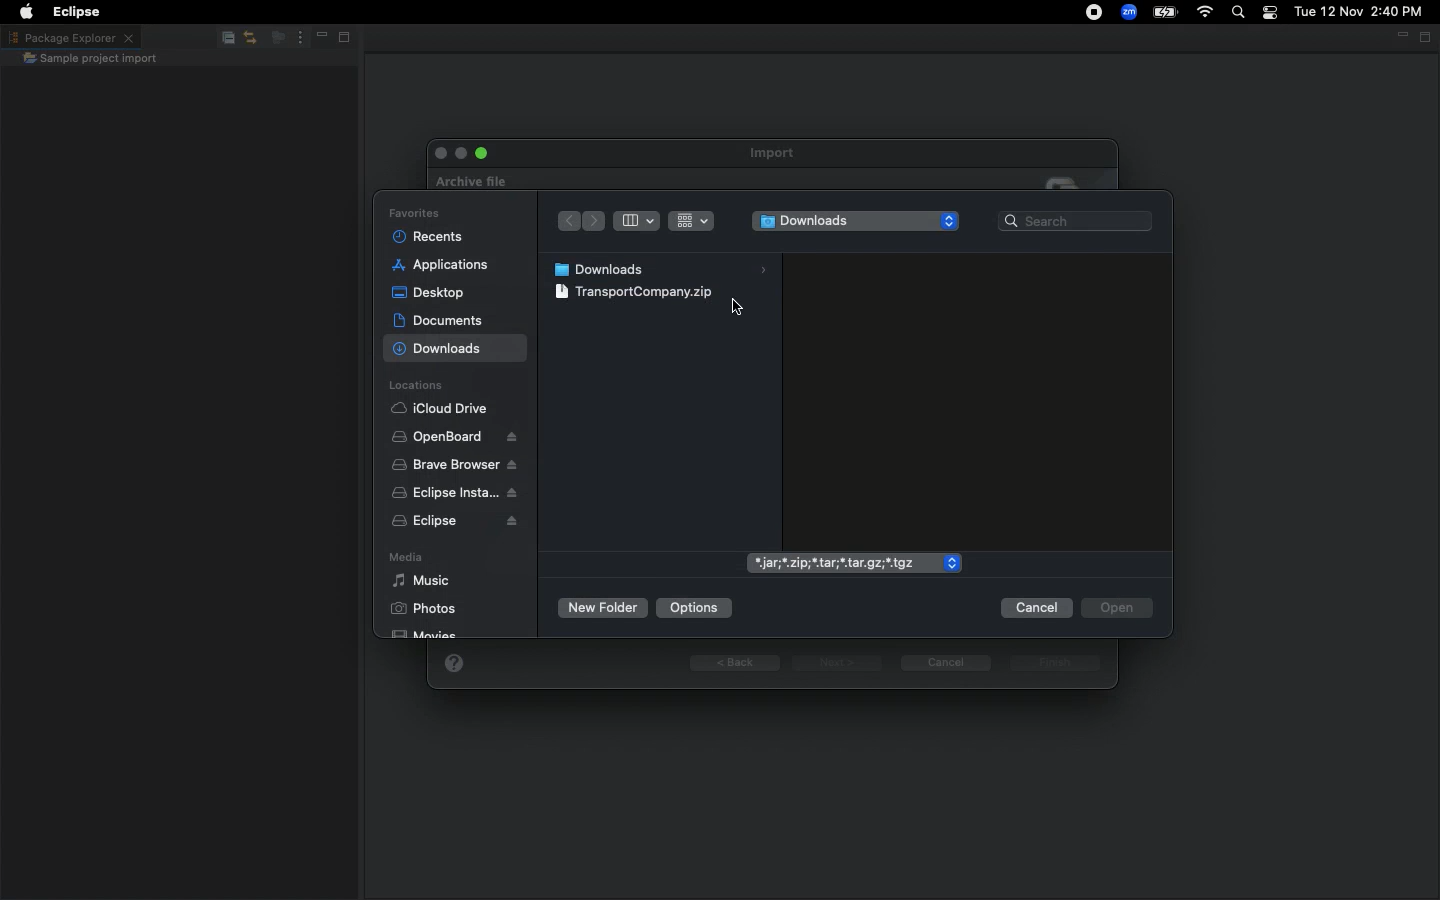  Describe the element at coordinates (408, 559) in the screenshot. I see `Media` at that location.